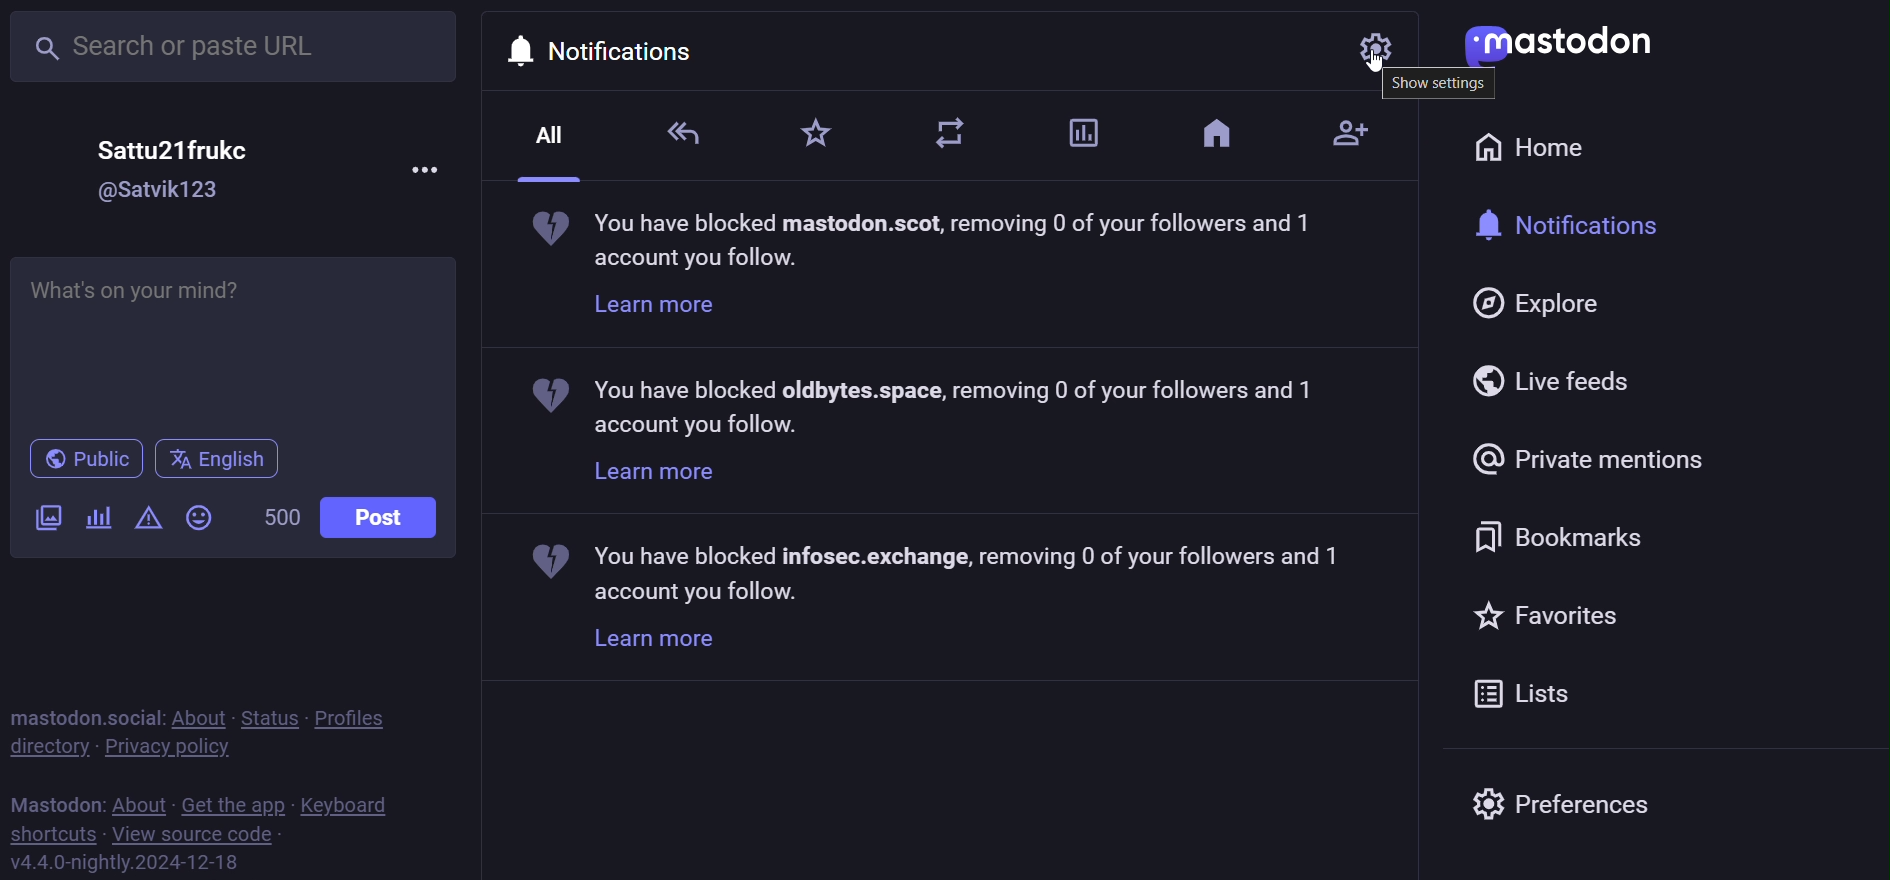 The image size is (1890, 880). What do you see at coordinates (46, 520) in the screenshot?
I see `image/video` at bounding box center [46, 520].